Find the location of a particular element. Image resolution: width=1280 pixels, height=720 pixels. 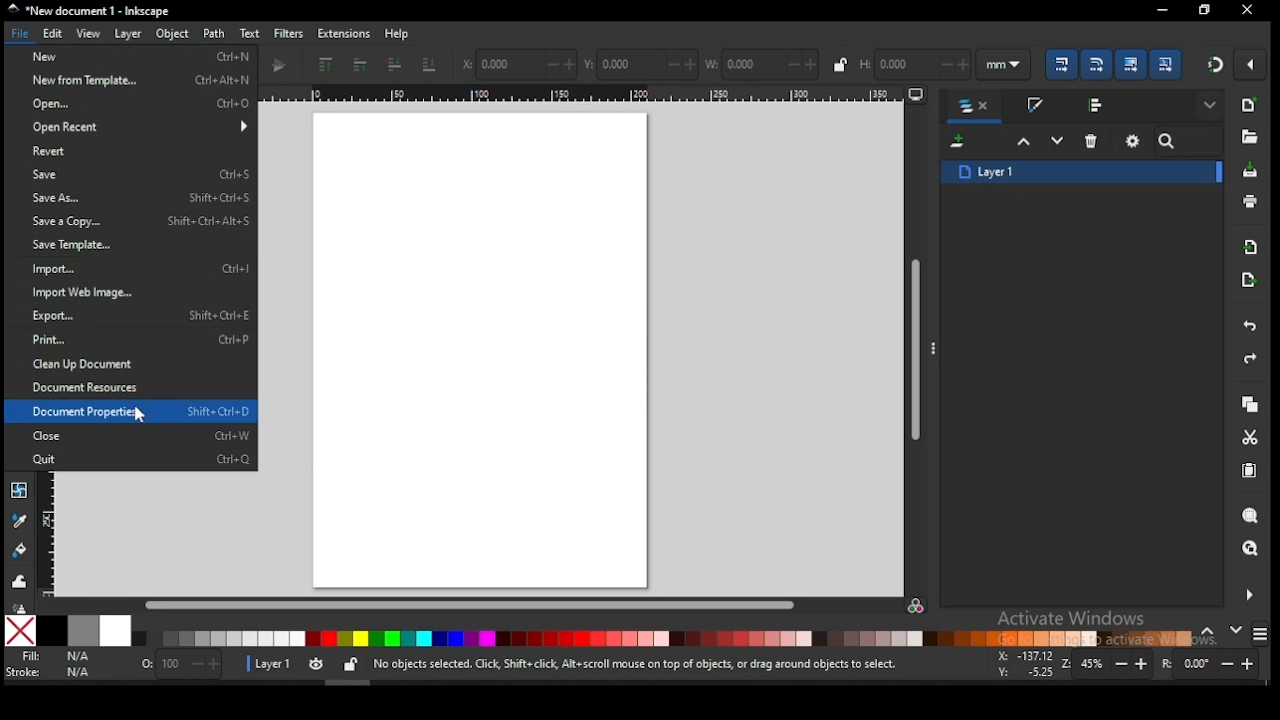

tweak tool is located at coordinates (20, 581).